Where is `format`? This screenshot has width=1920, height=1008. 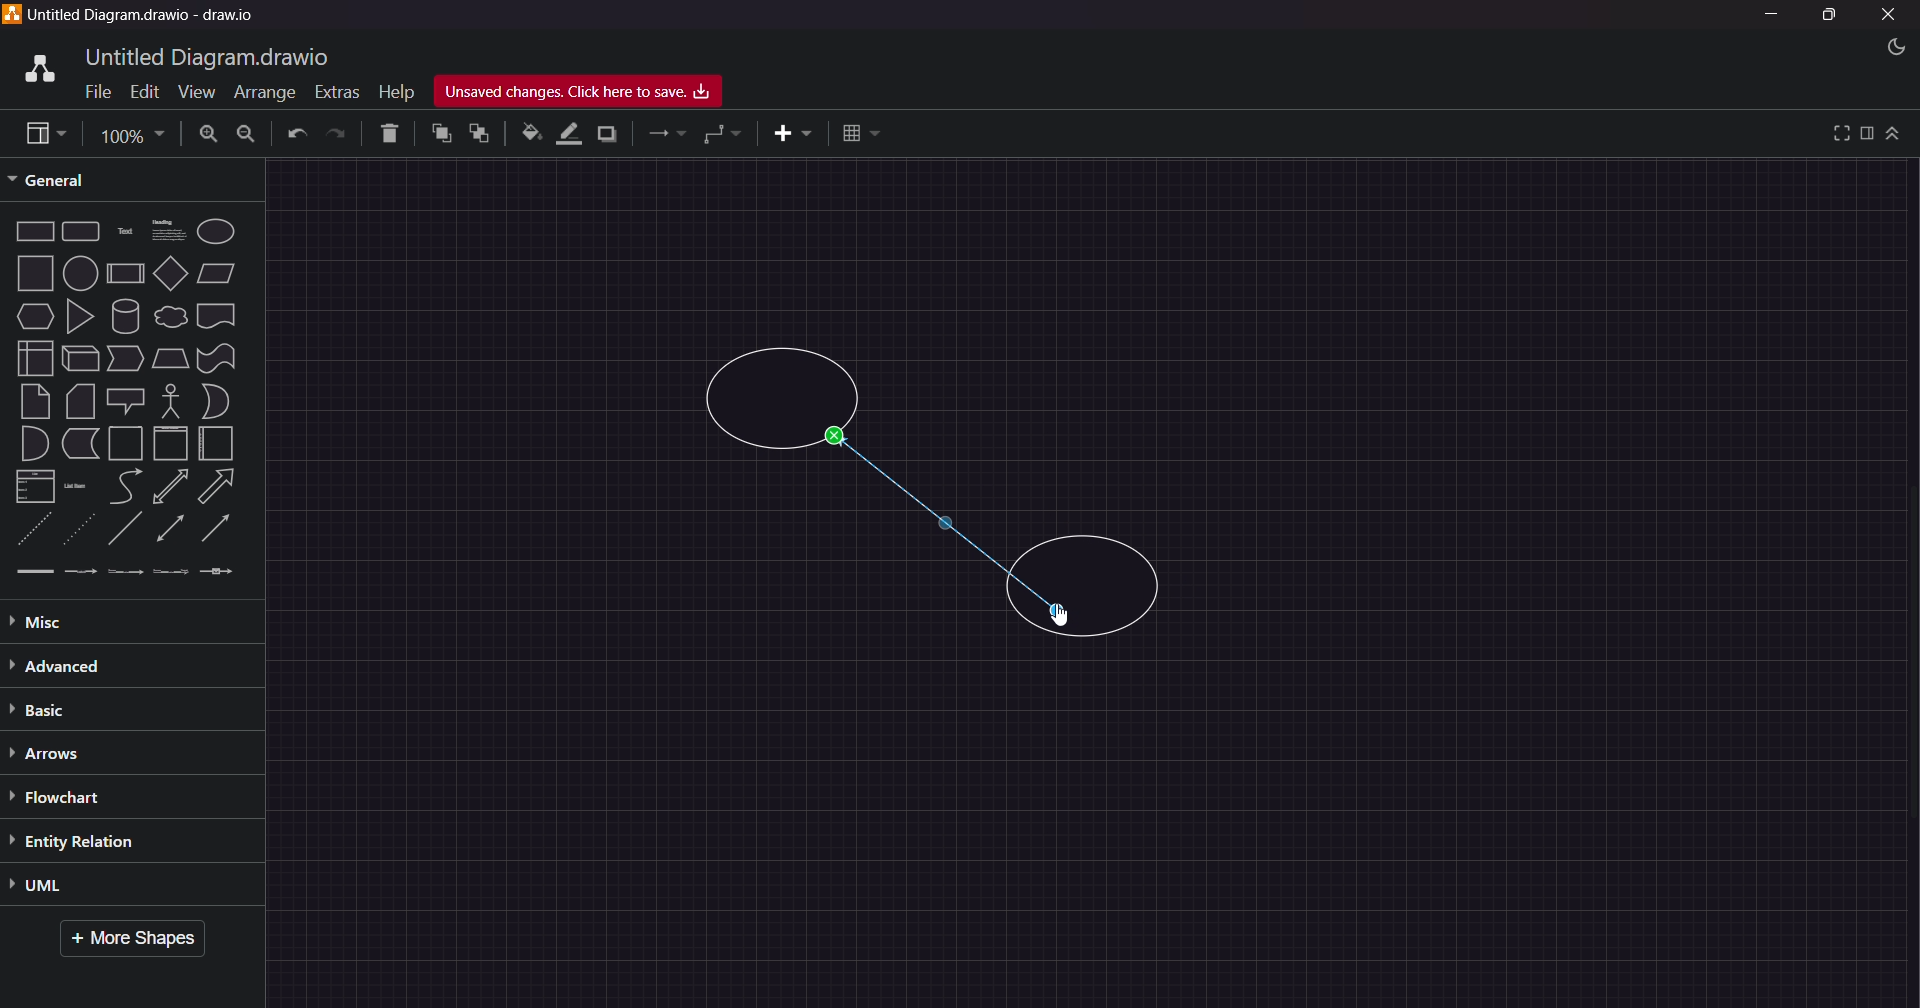 format is located at coordinates (1867, 133).